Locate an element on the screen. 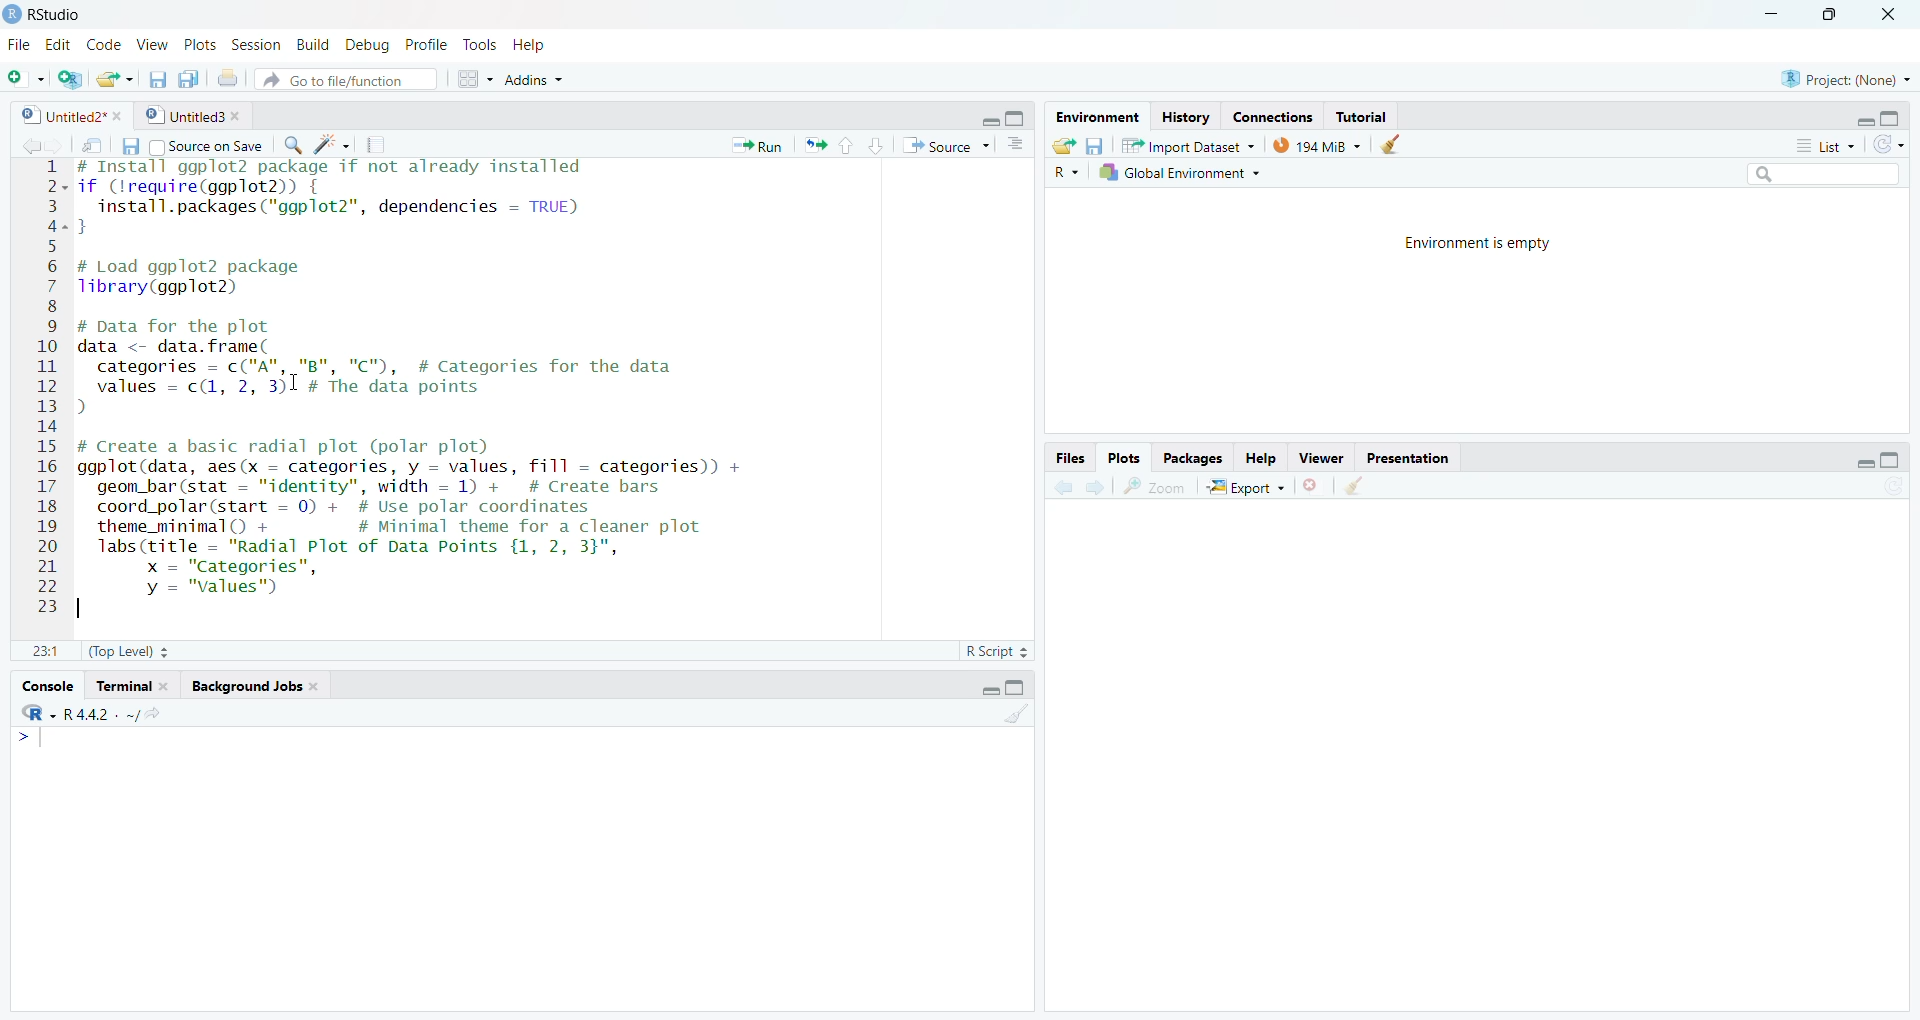 The image size is (1920, 1020). Help is located at coordinates (528, 45).